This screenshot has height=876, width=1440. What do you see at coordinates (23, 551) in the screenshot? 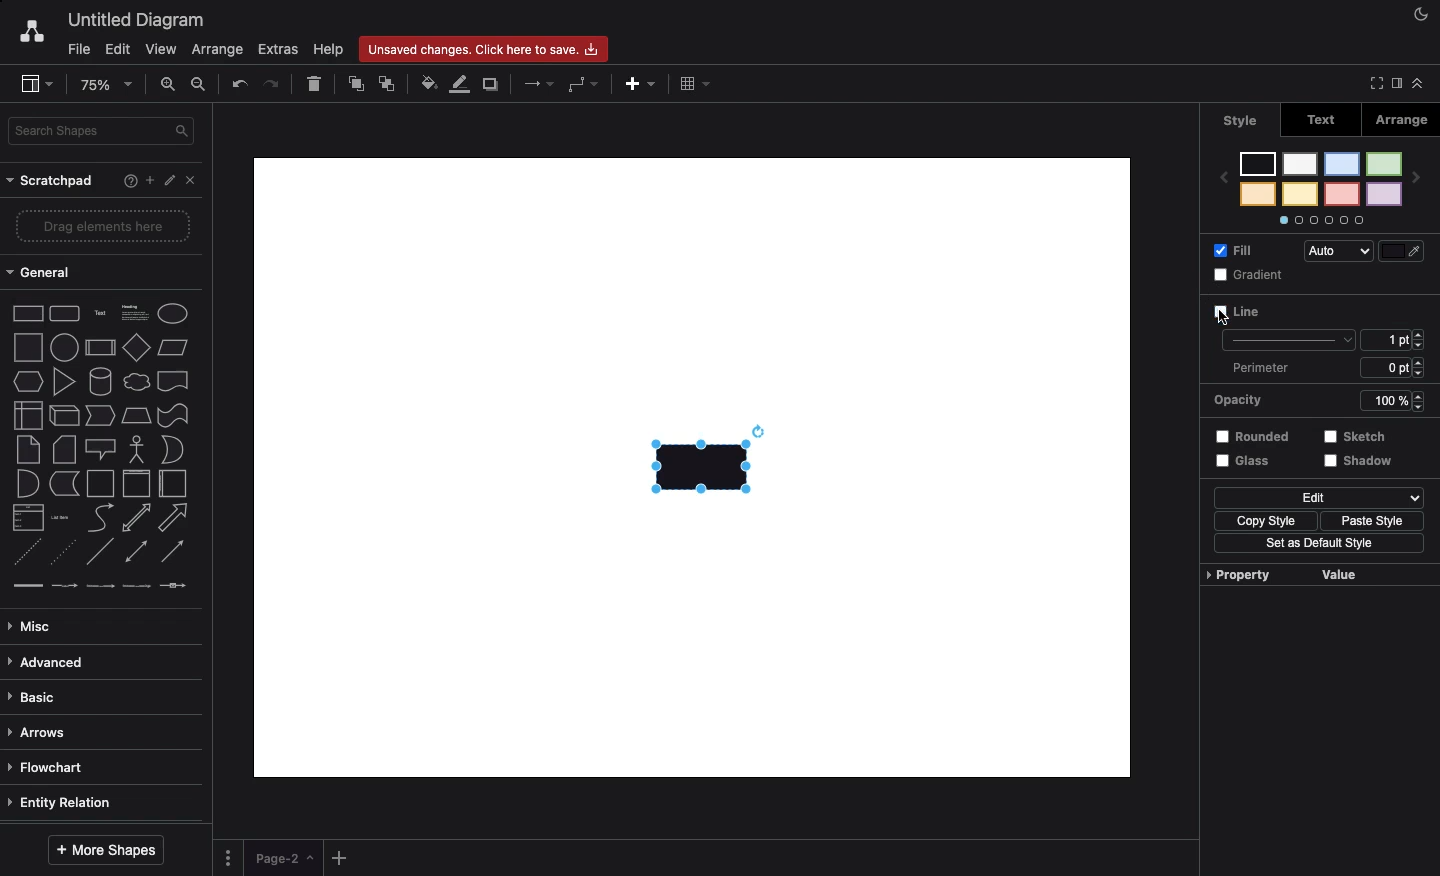
I see `dashed line` at bounding box center [23, 551].